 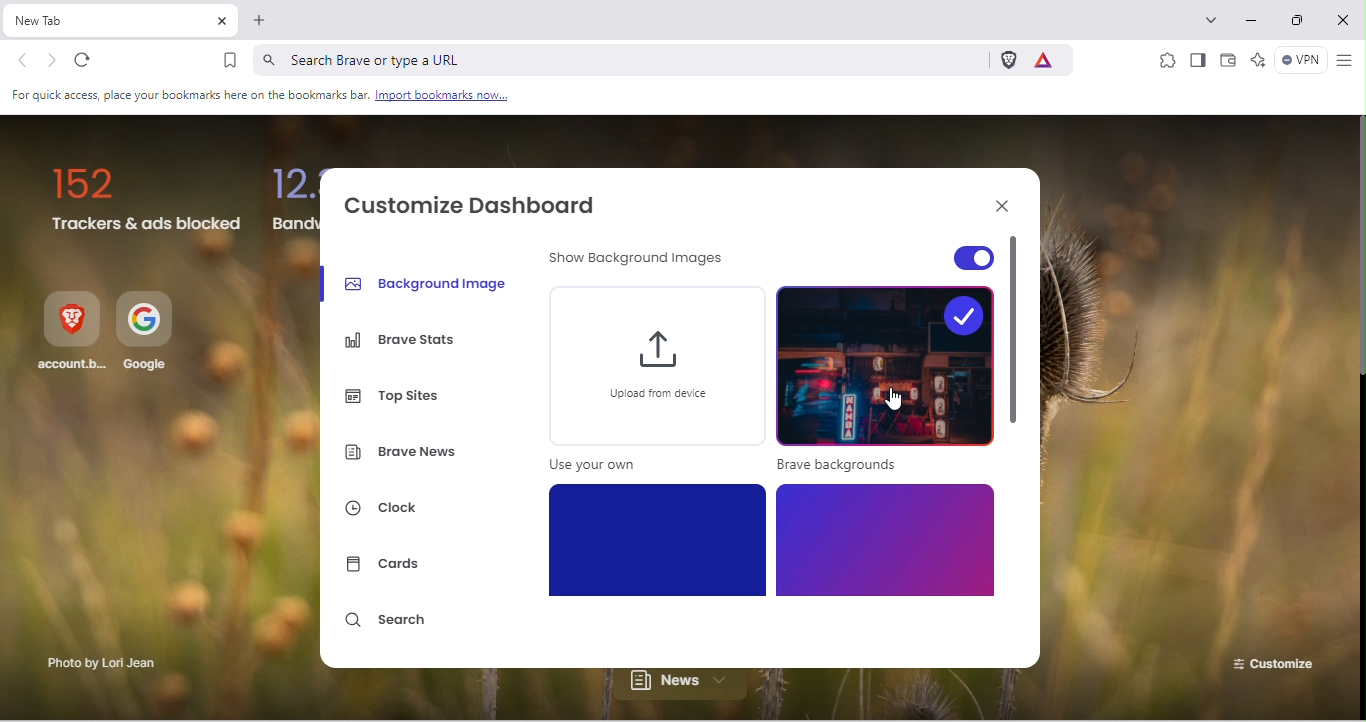 What do you see at coordinates (23, 62) in the screenshot?
I see `Click to go back` at bounding box center [23, 62].